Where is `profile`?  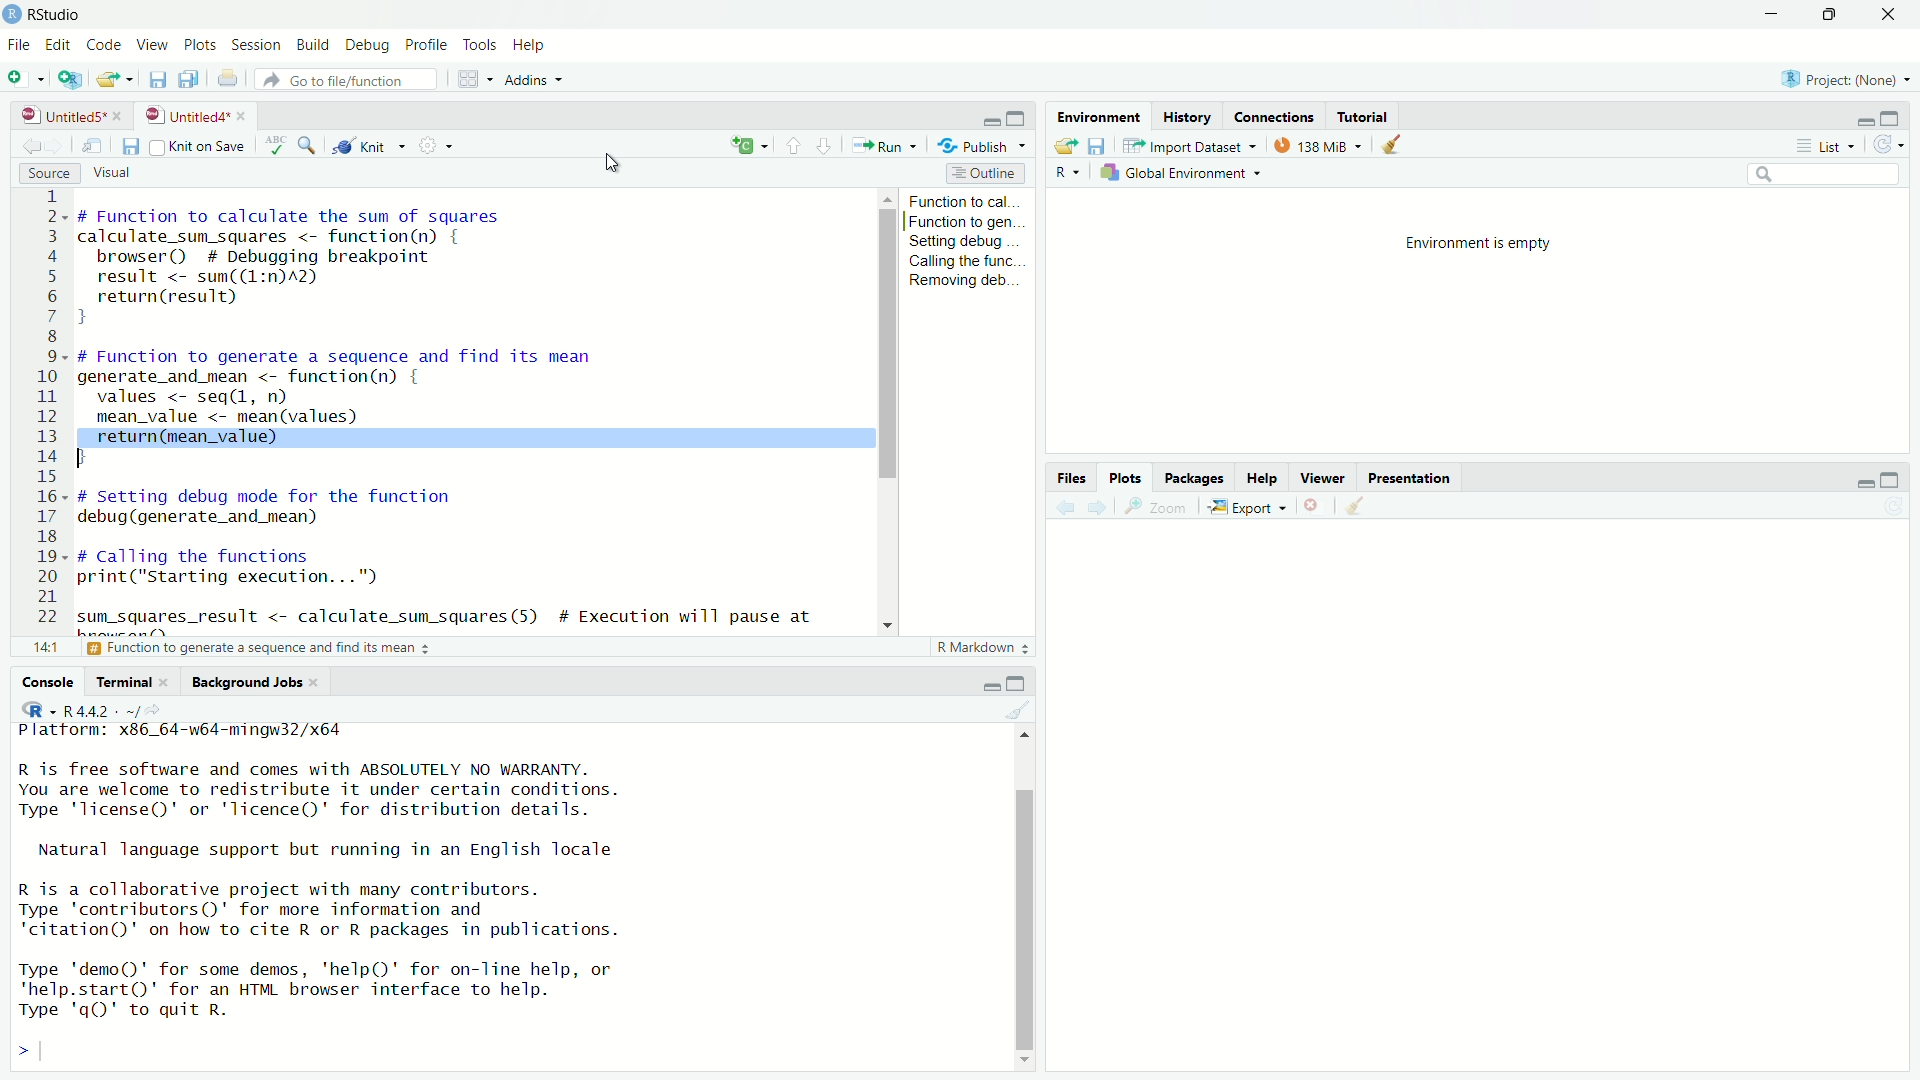
profile is located at coordinates (423, 43).